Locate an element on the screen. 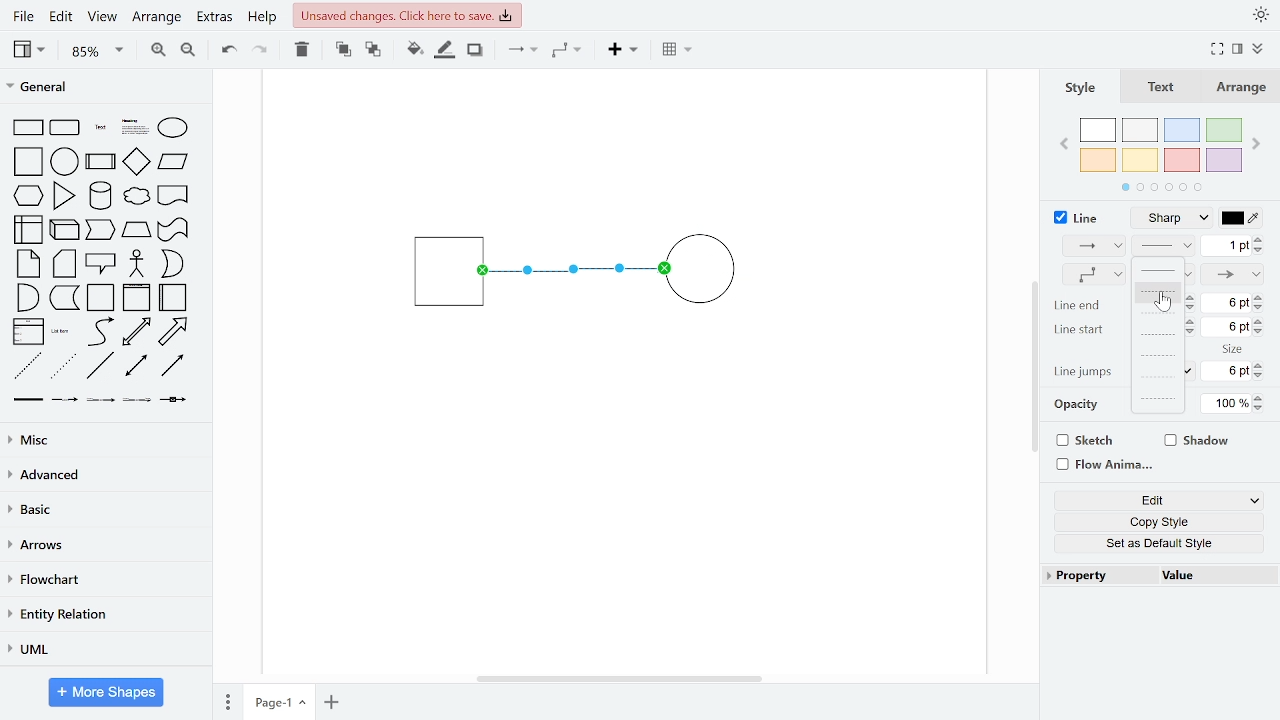  dotted line is located at coordinates (63, 367).